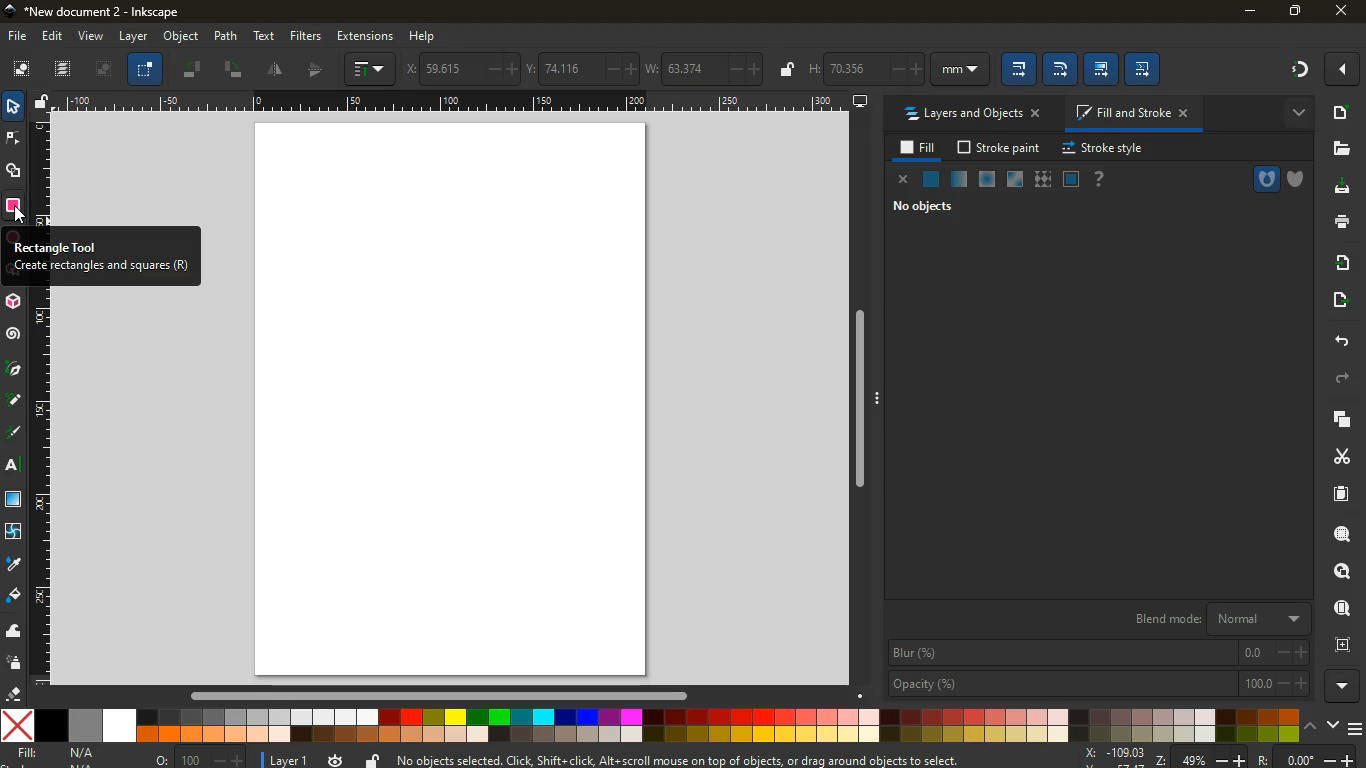 The width and height of the screenshot is (1366, 768). I want to click on desktop, so click(1335, 189).